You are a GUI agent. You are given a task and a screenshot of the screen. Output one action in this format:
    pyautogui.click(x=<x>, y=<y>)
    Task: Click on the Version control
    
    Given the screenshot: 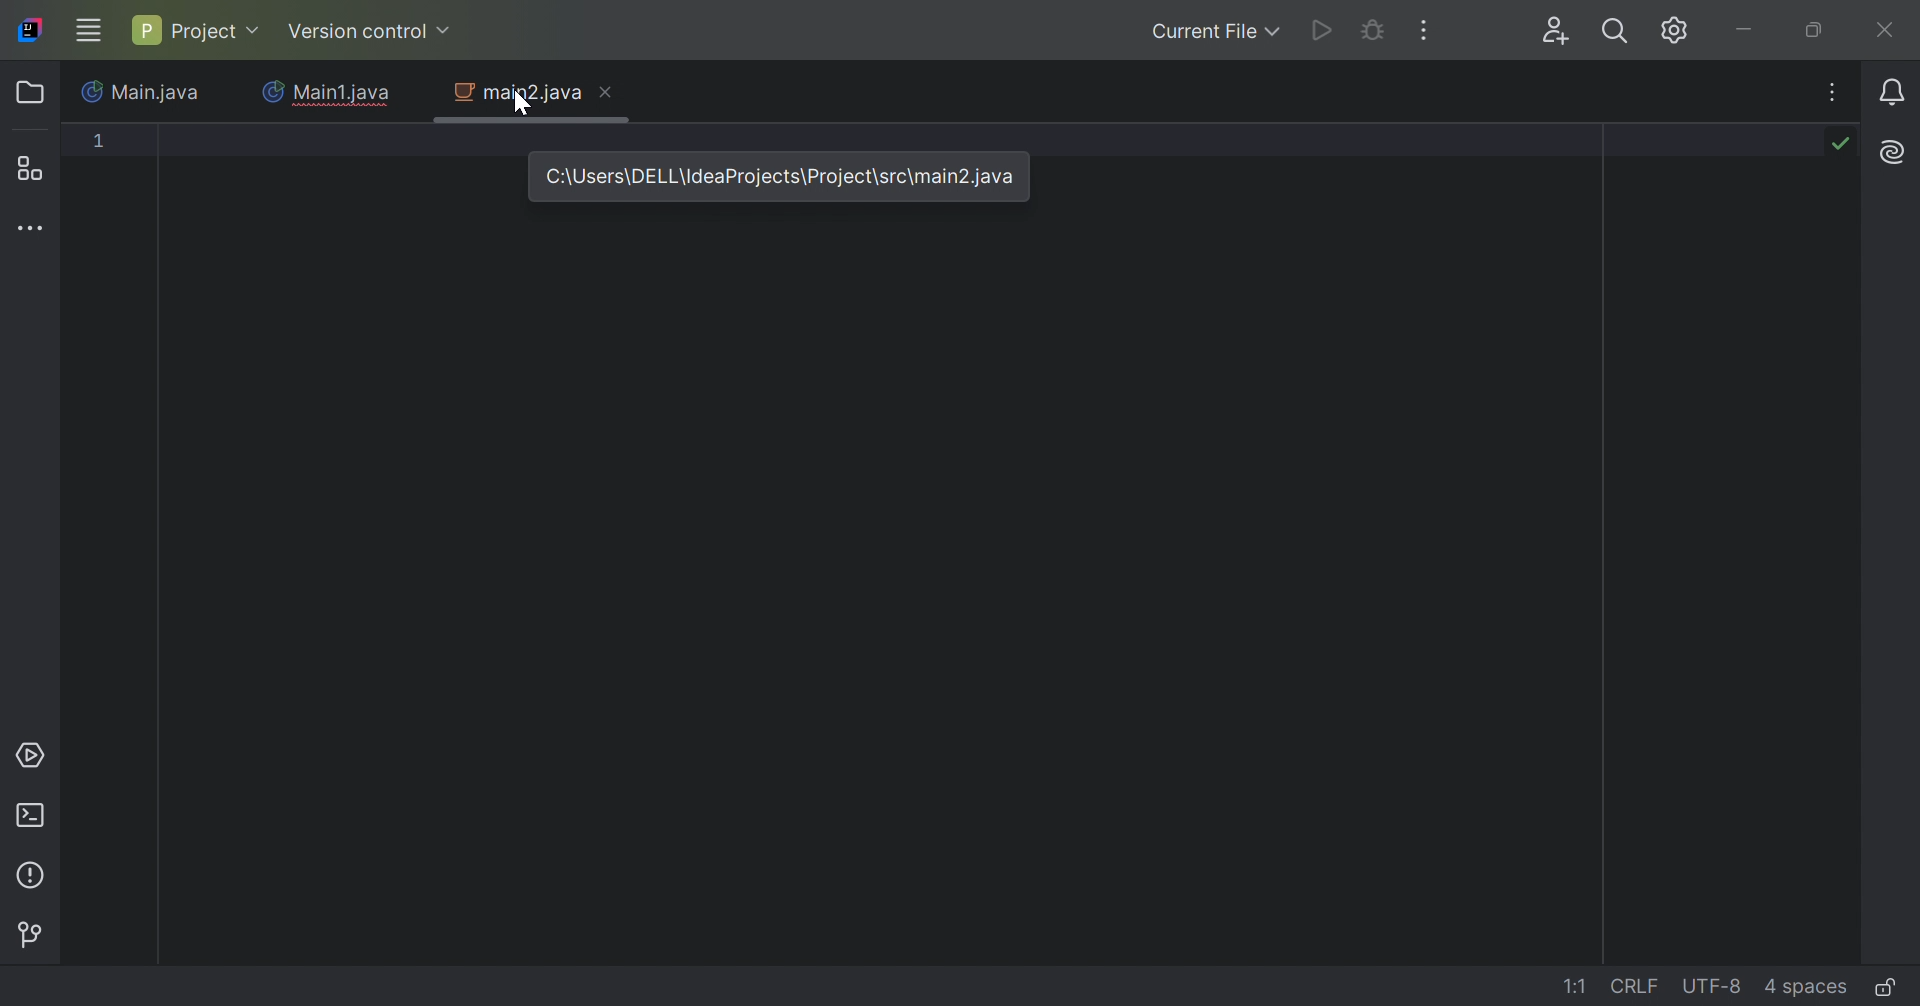 What is the action you would take?
    pyautogui.click(x=369, y=32)
    